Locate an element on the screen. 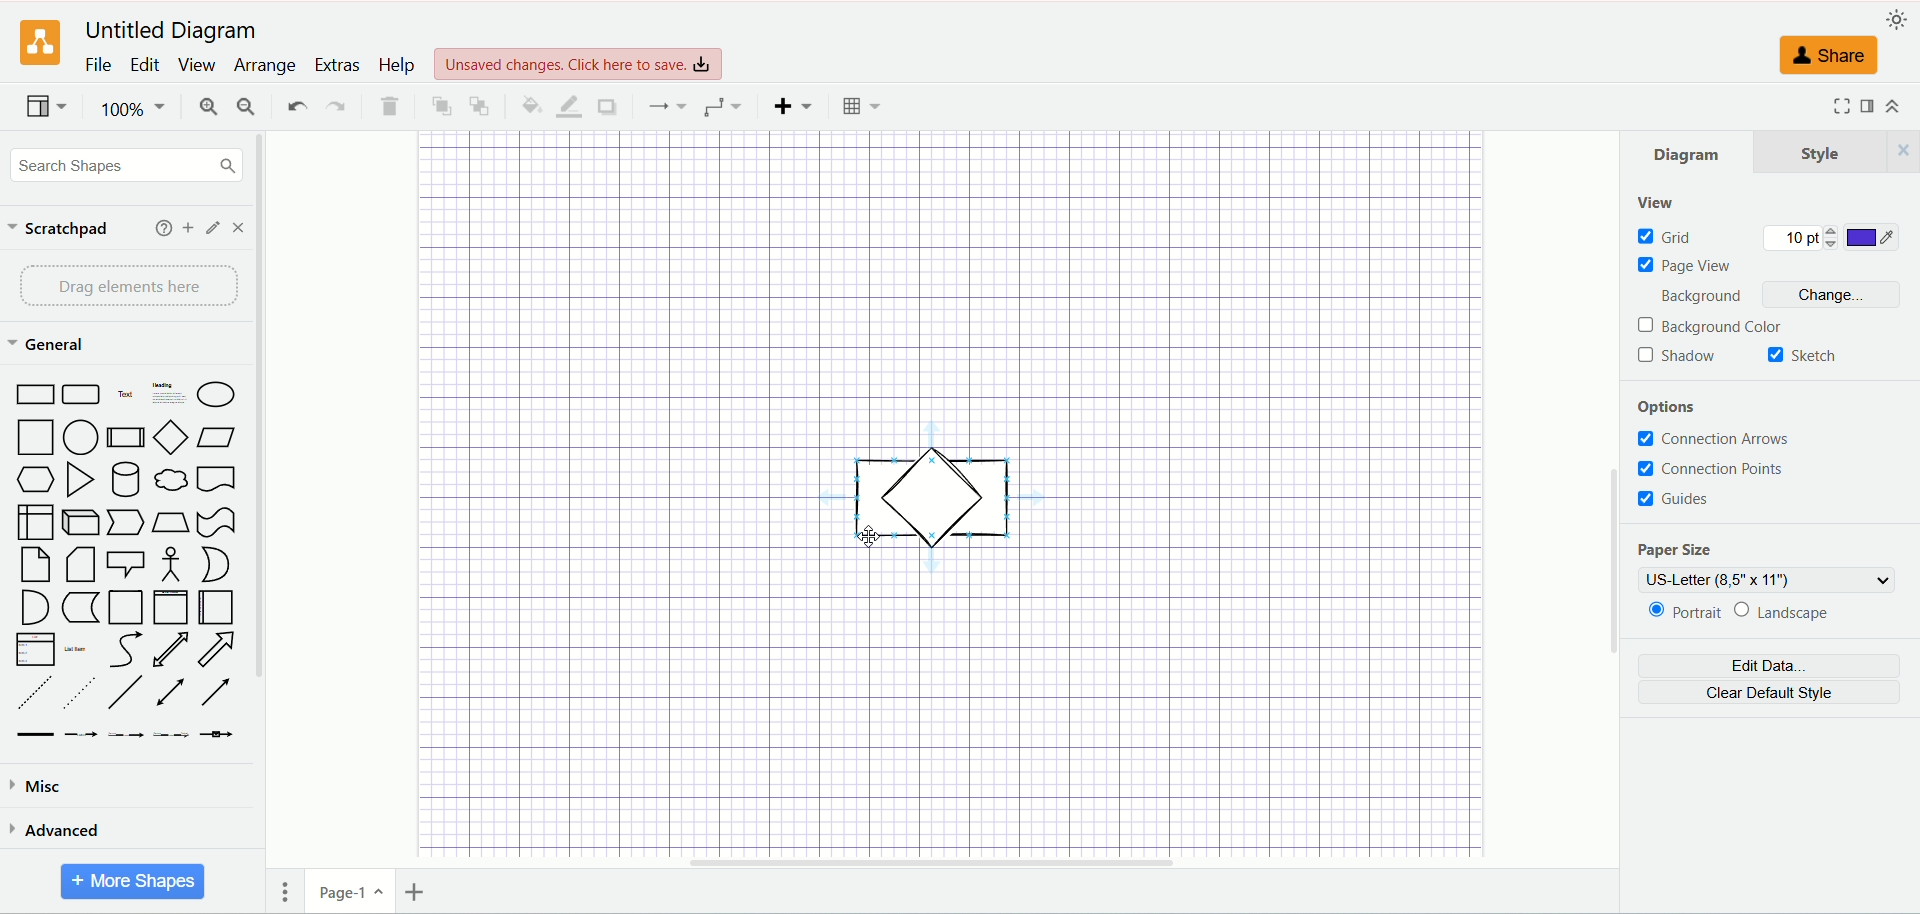 This screenshot has height=914, width=1920. trapeziod is located at coordinates (170, 522).